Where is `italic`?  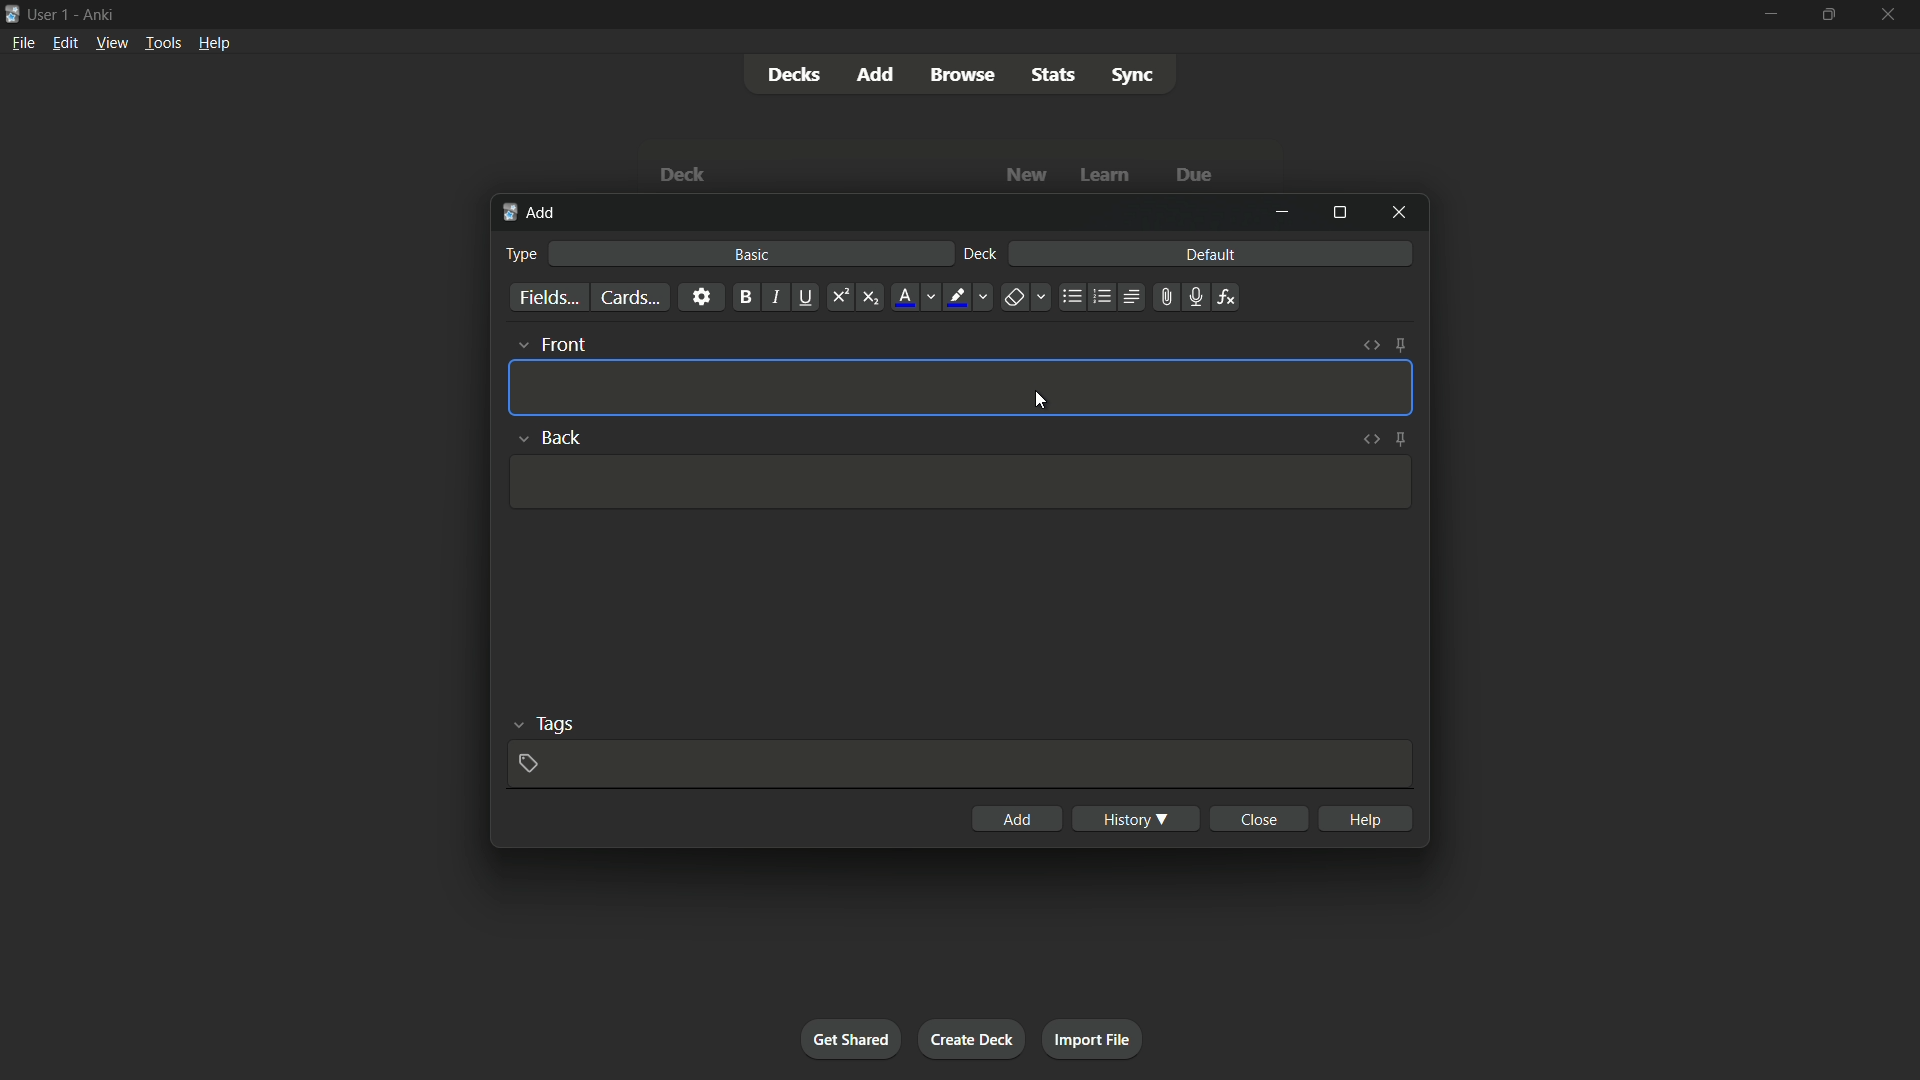 italic is located at coordinates (774, 297).